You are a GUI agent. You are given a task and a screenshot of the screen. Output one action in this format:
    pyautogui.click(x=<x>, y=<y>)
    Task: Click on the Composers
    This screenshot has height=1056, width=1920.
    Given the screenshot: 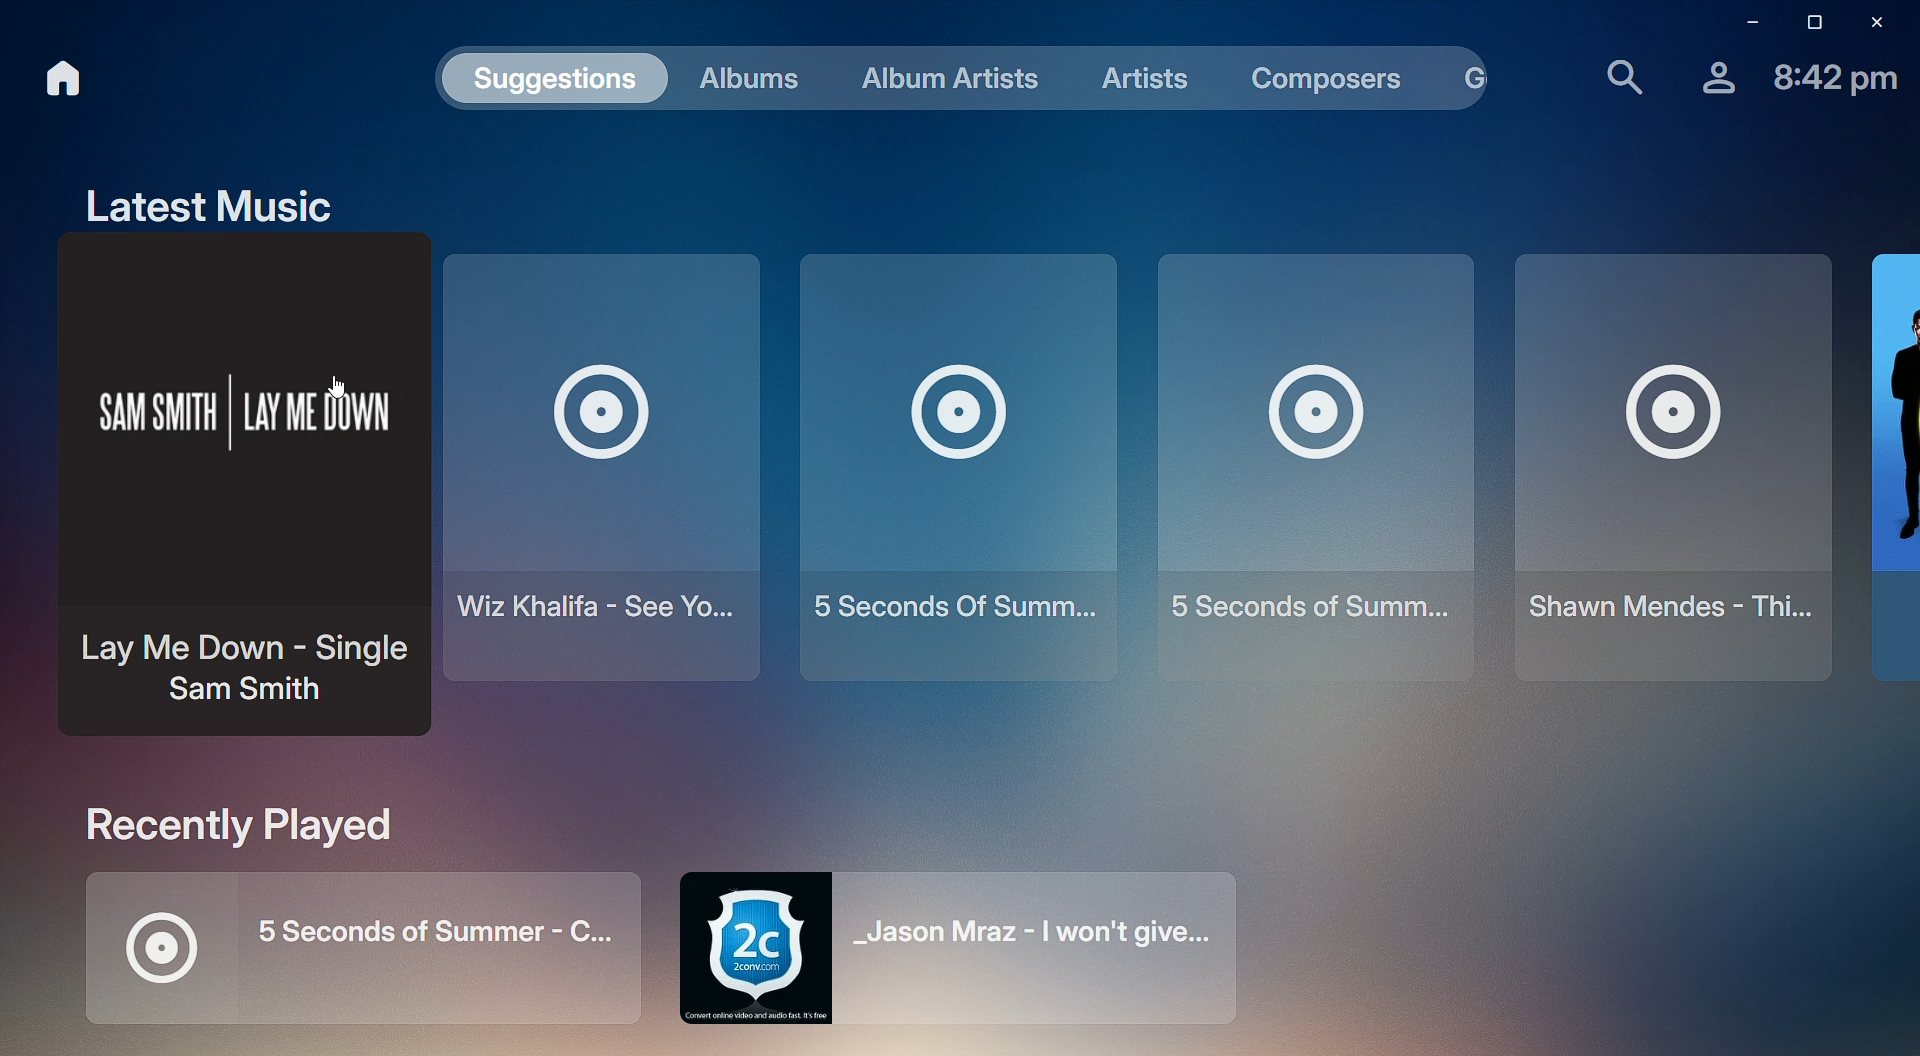 What is the action you would take?
    pyautogui.click(x=1324, y=78)
    